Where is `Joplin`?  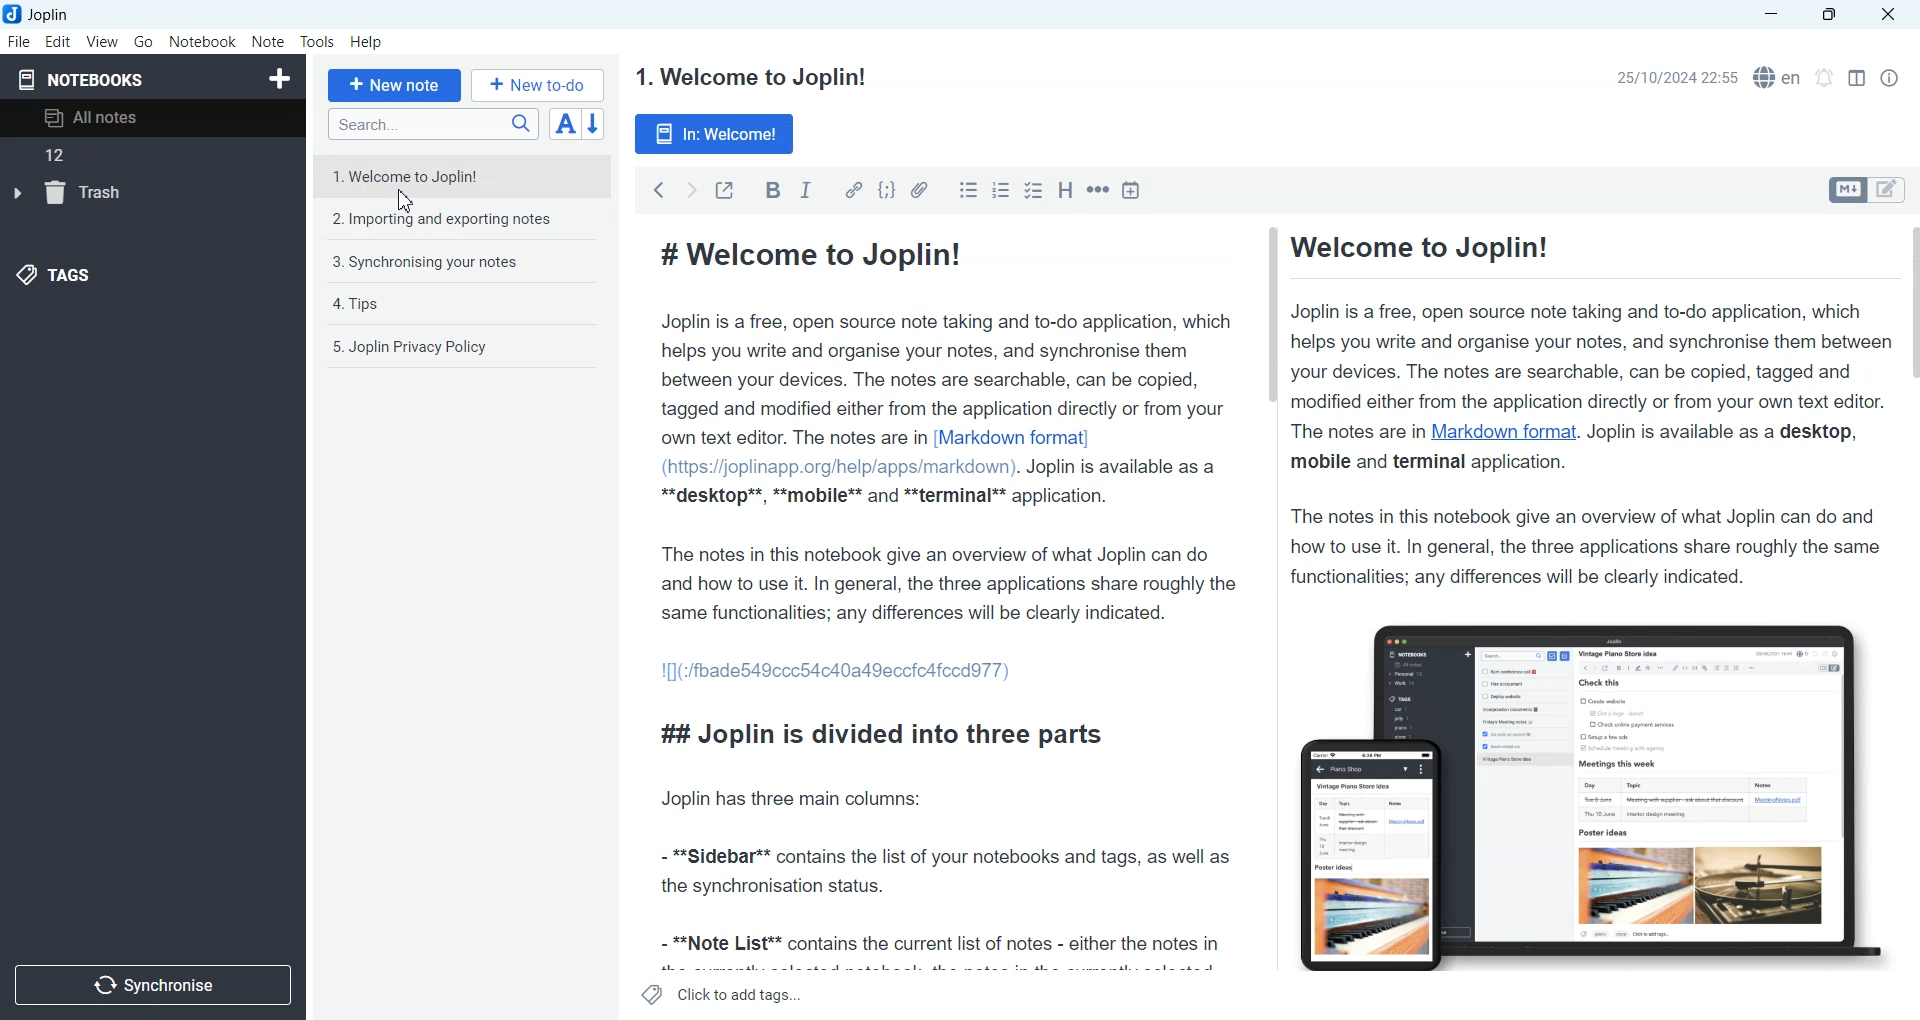 Joplin is located at coordinates (43, 14).